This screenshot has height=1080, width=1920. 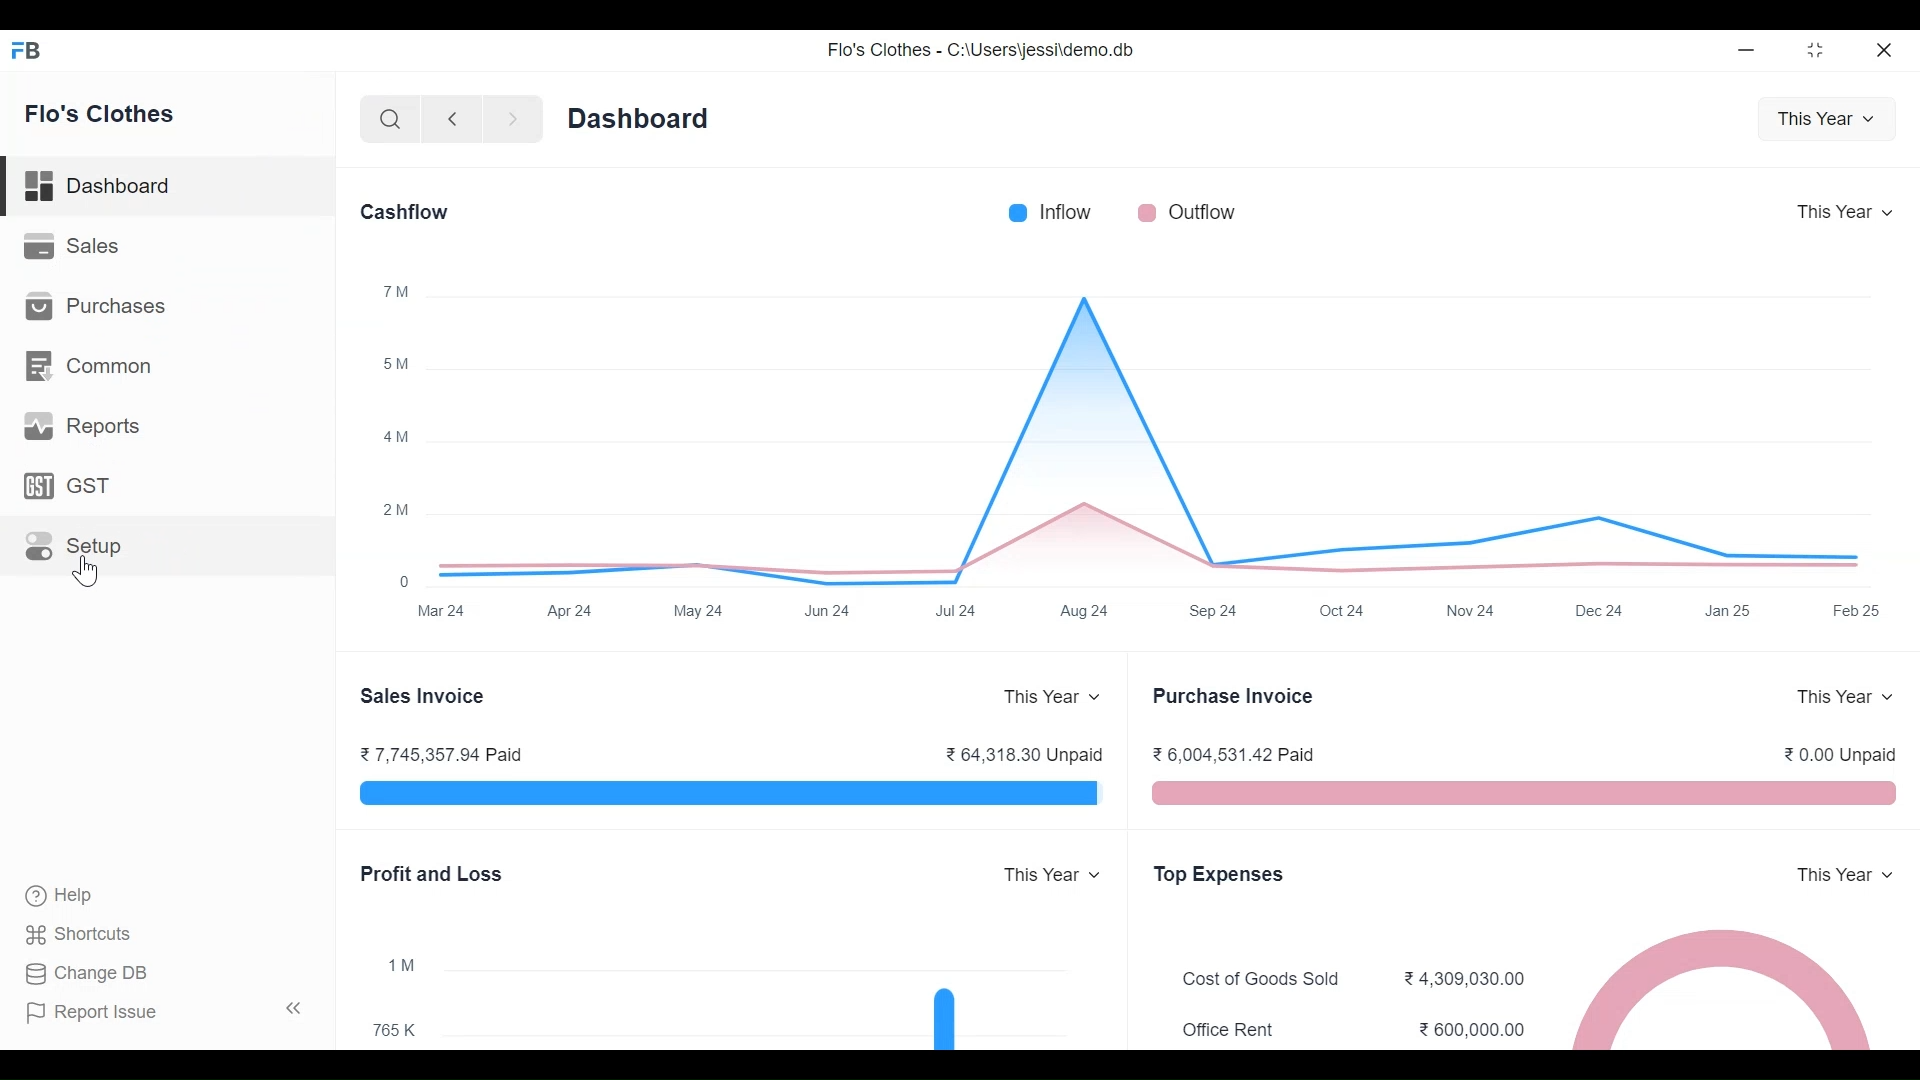 I want to click on Purchases, so click(x=93, y=307).